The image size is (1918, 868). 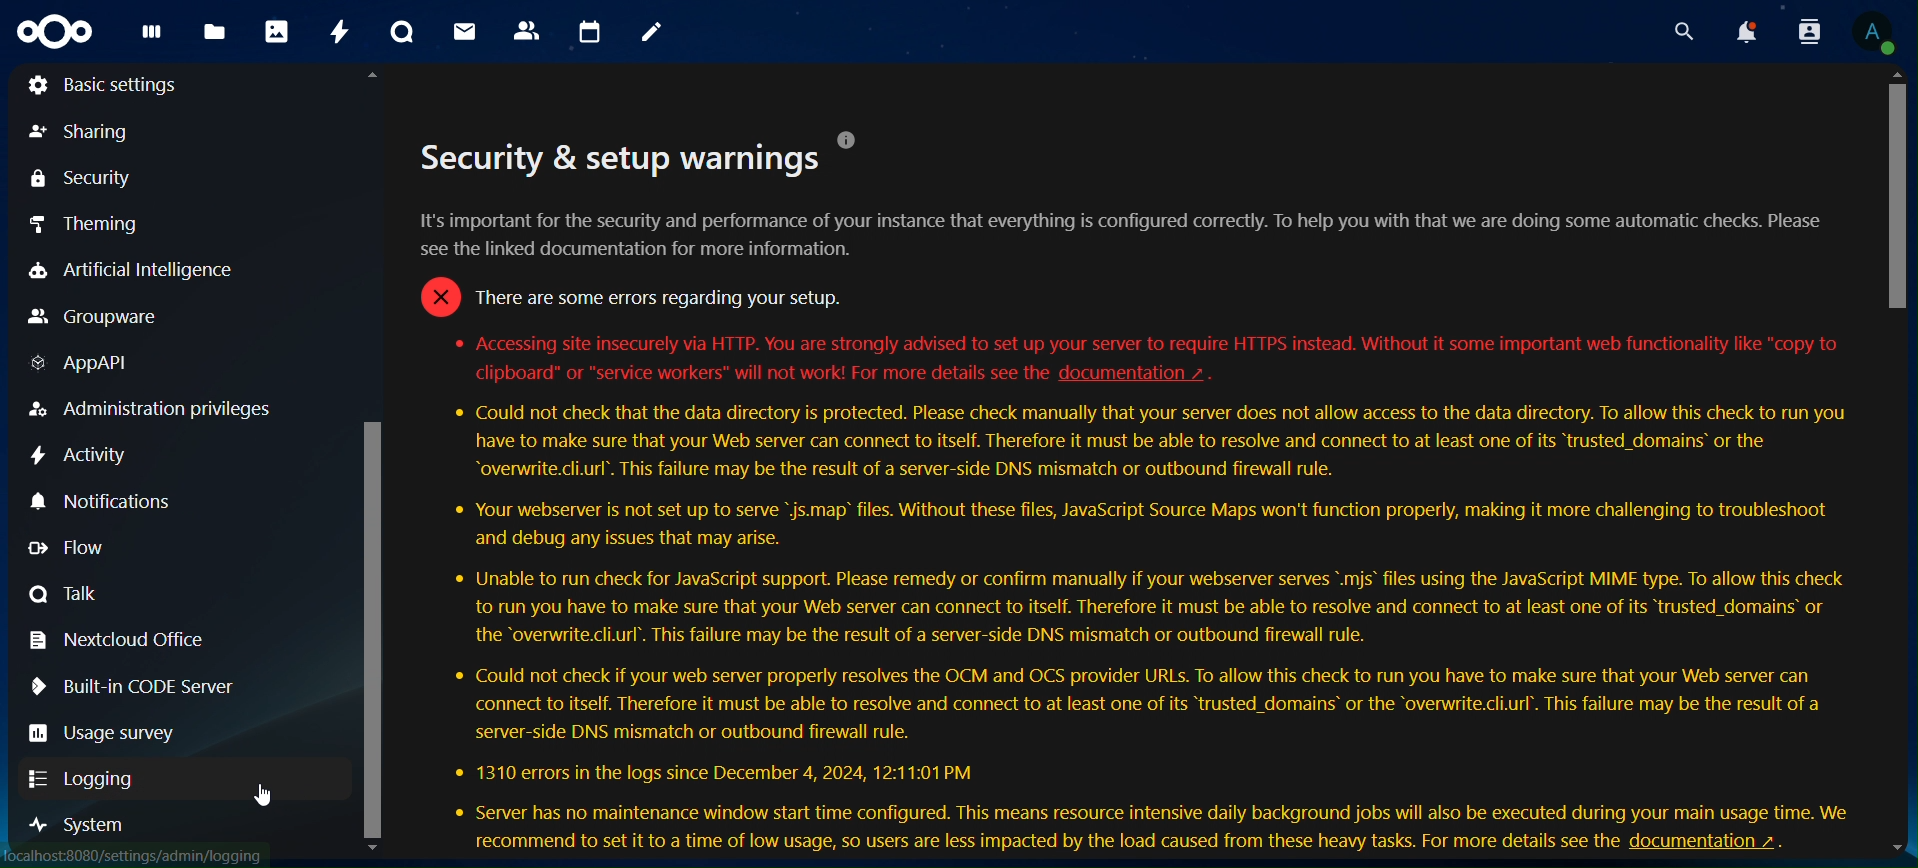 What do you see at coordinates (403, 31) in the screenshot?
I see `talk` at bounding box center [403, 31].